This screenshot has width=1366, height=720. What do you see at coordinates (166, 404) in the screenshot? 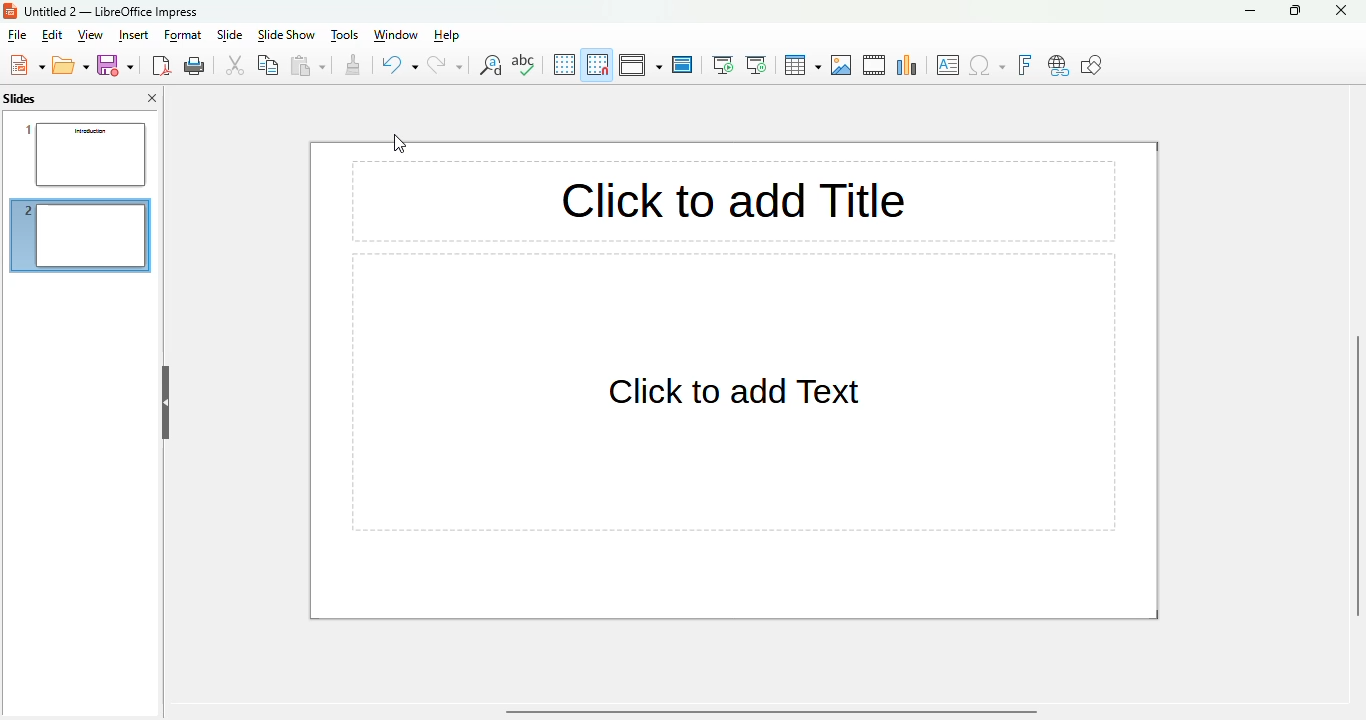
I see `hide pane` at bounding box center [166, 404].